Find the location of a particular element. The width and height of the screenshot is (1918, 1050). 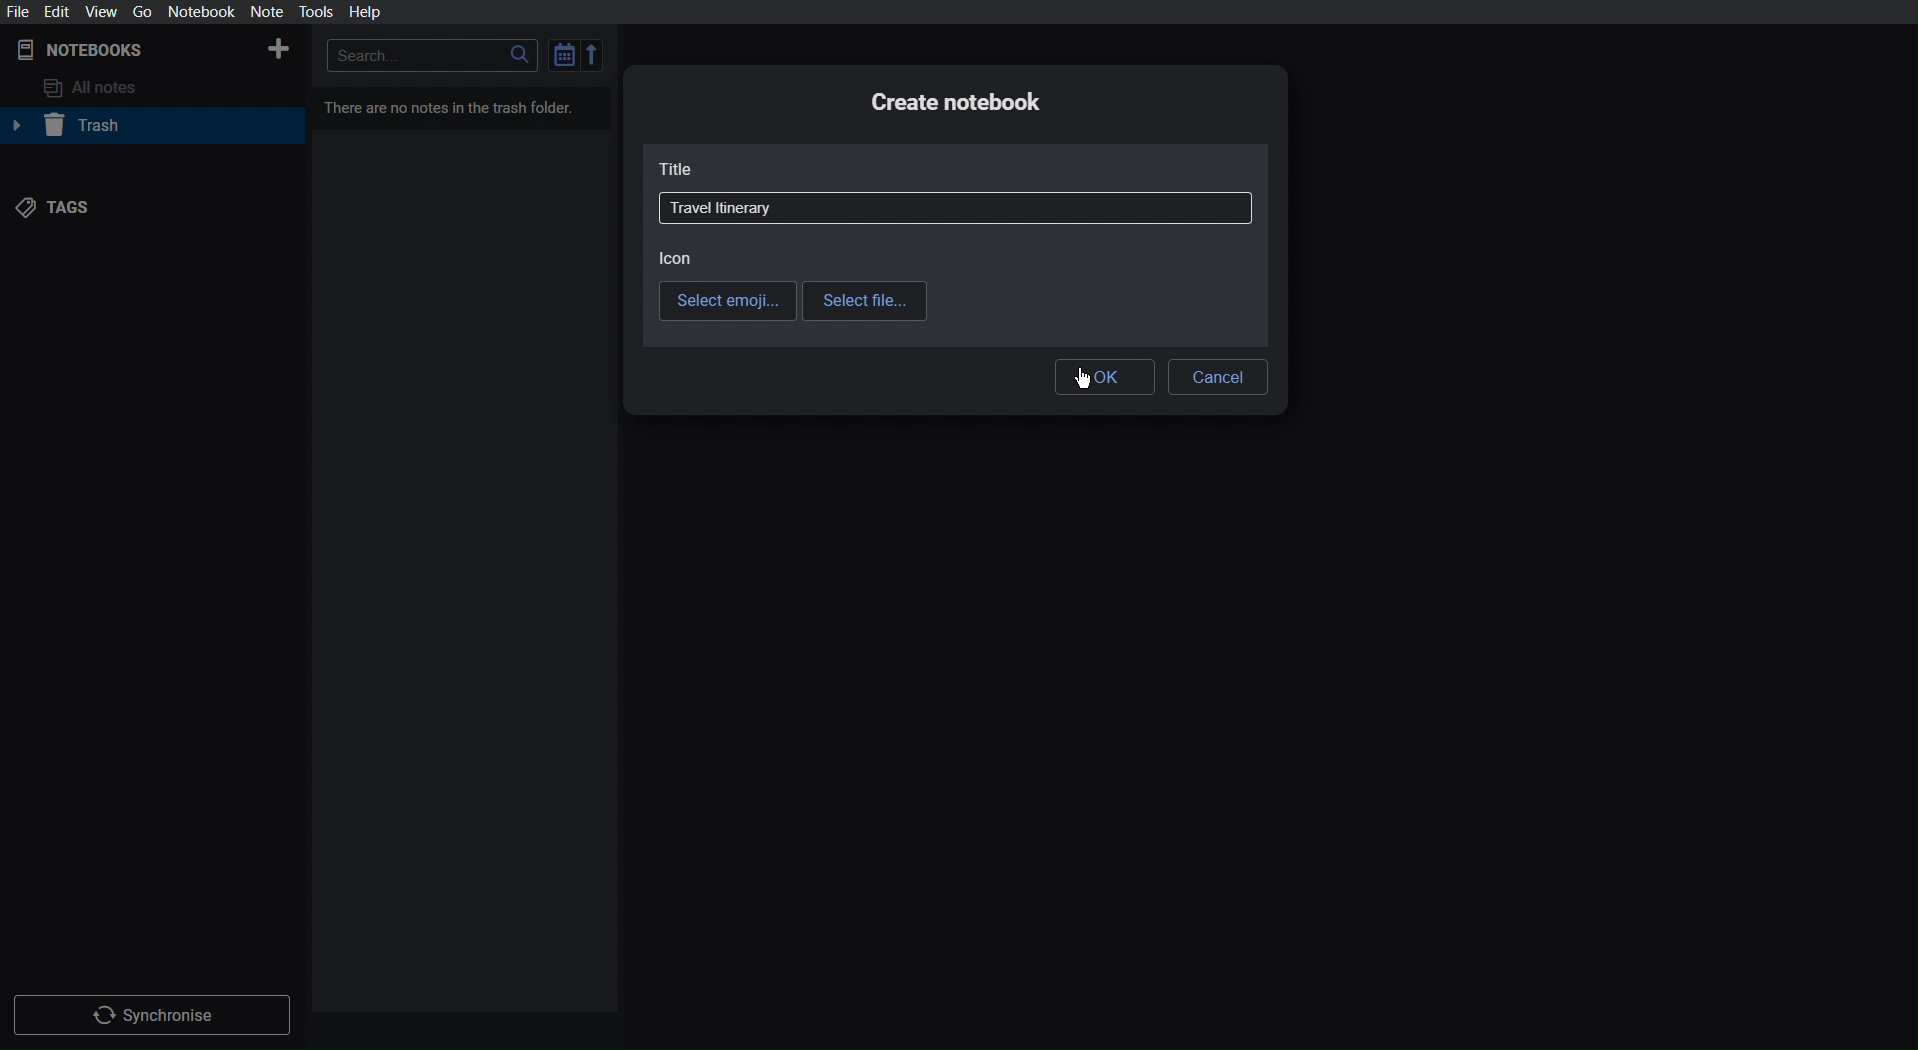

Cancel is located at coordinates (1218, 377).